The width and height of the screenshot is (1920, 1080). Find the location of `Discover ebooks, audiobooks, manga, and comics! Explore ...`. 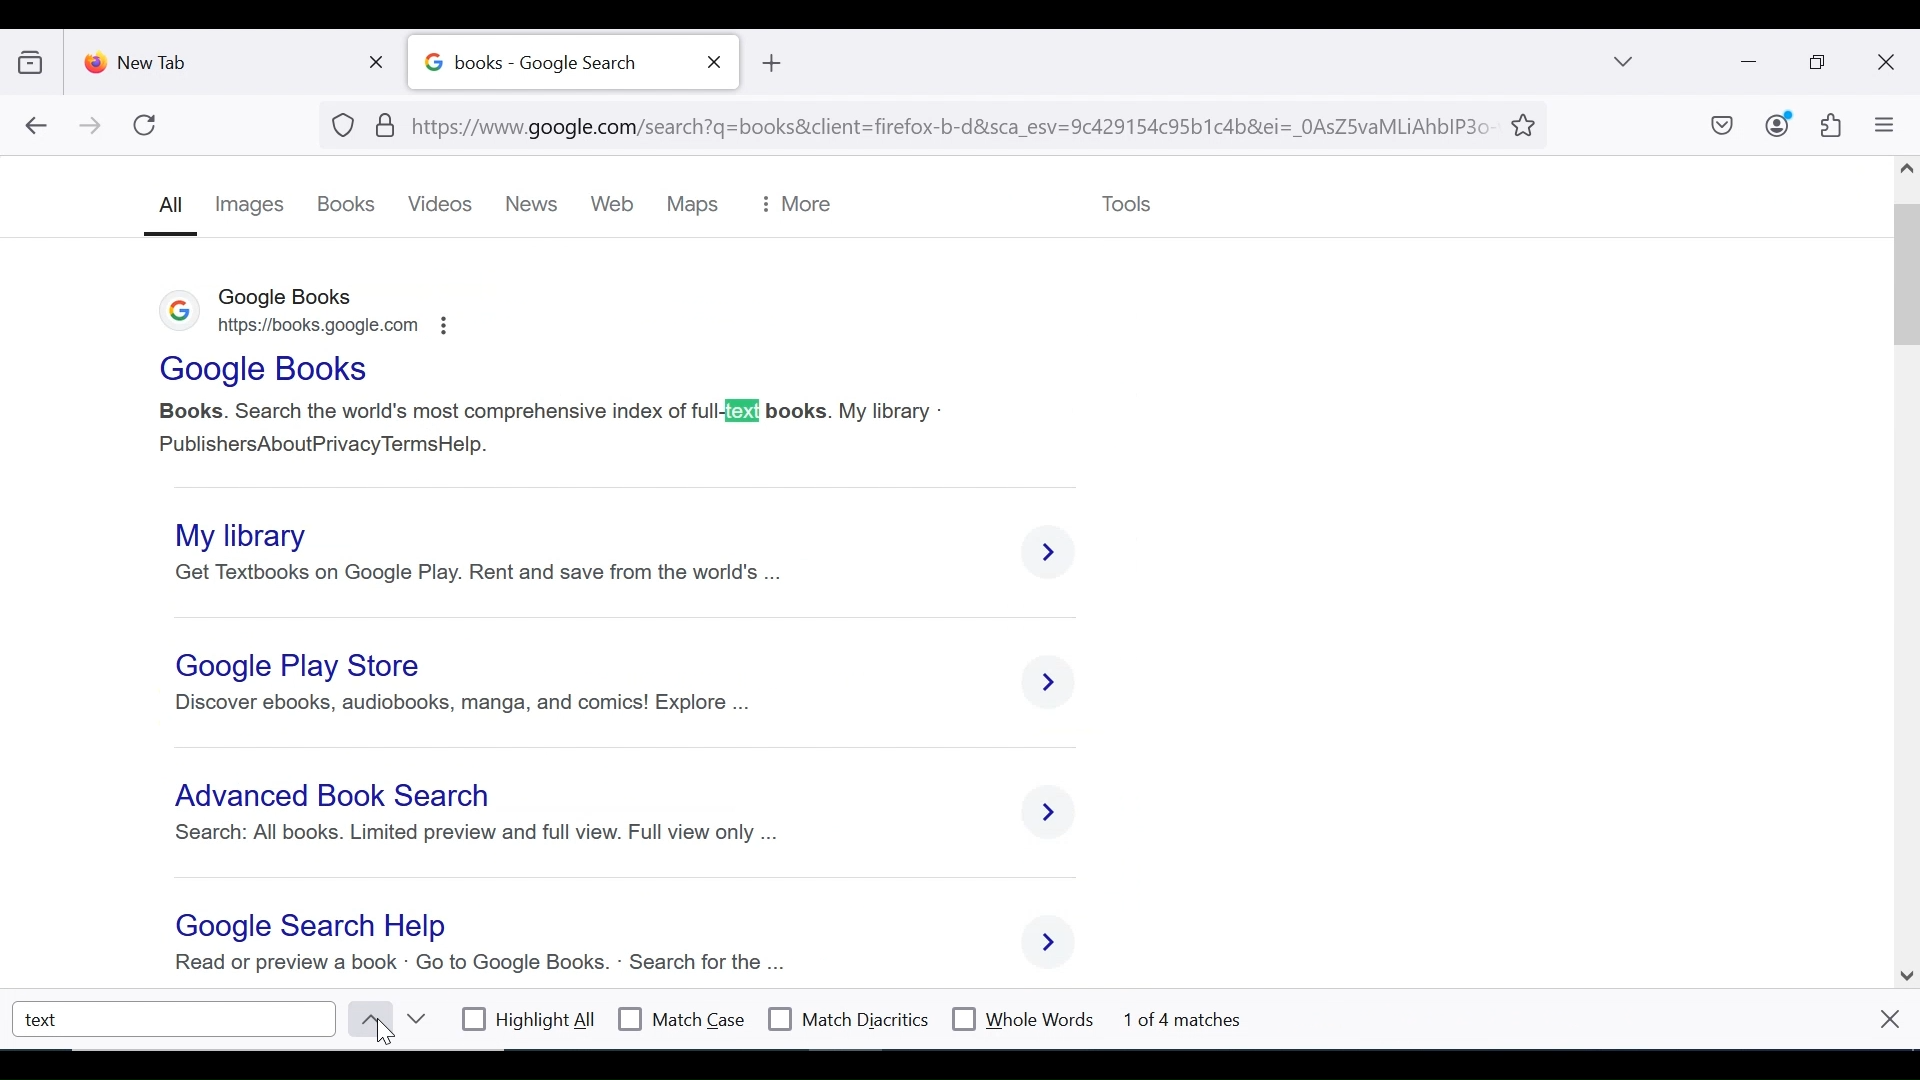

Discover ebooks, audiobooks, manga, and comics! Explore ... is located at coordinates (461, 703).